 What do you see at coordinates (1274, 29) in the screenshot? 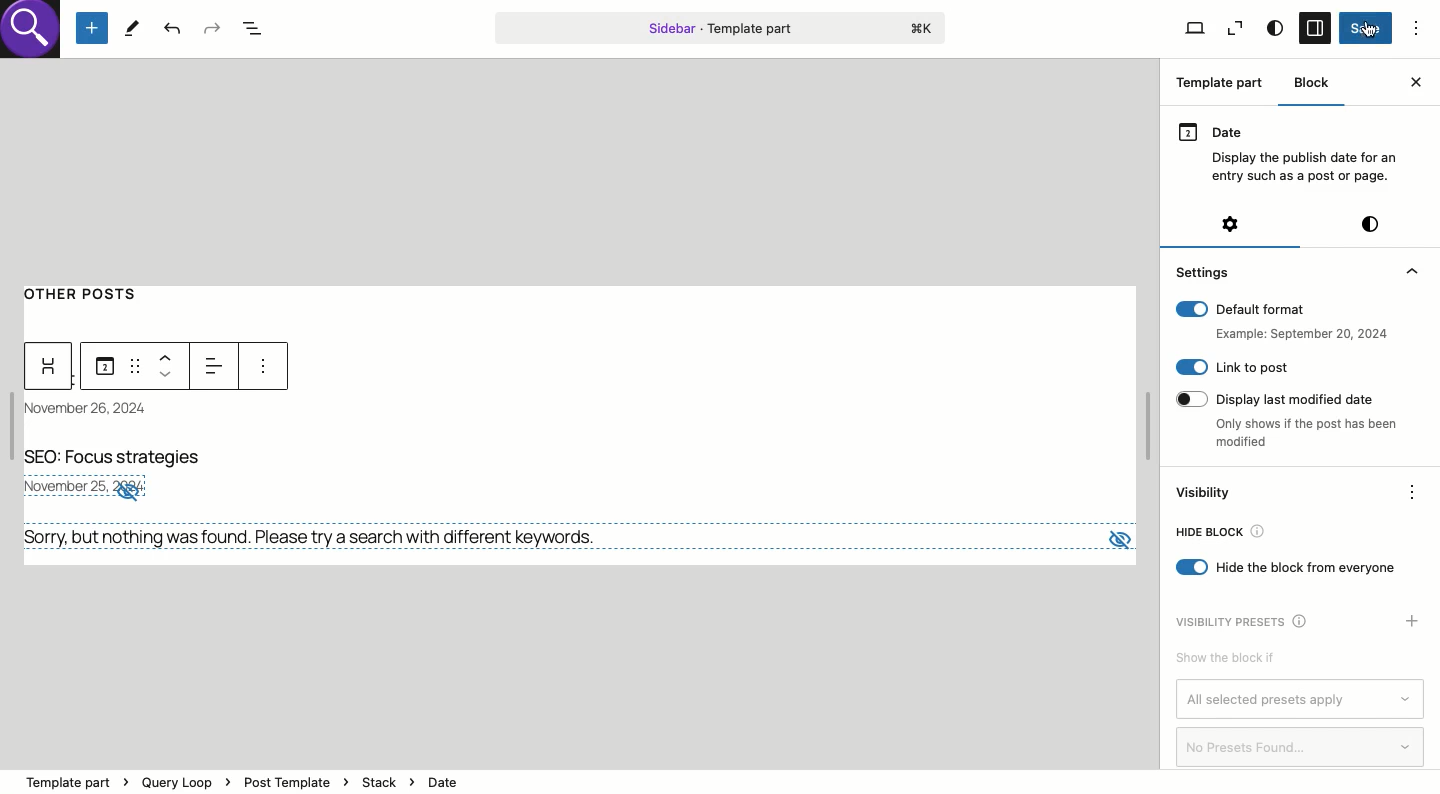
I see `Style` at bounding box center [1274, 29].